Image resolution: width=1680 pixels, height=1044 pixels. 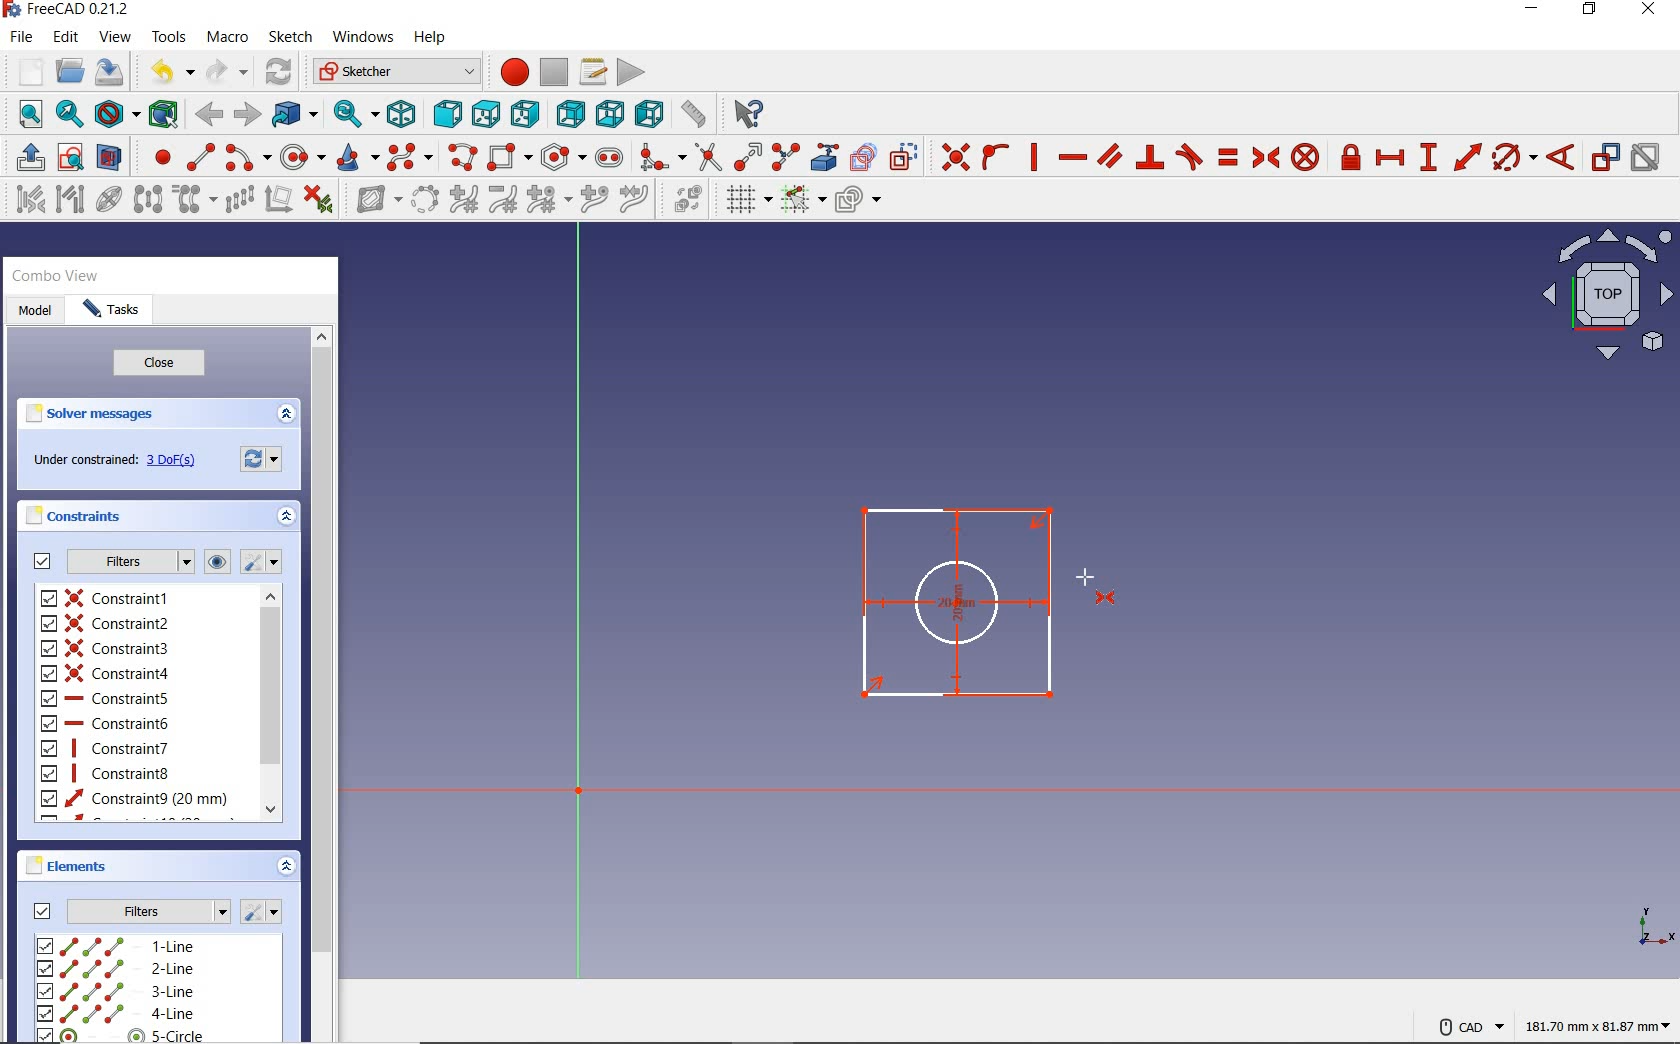 What do you see at coordinates (168, 70) in the screenshot?
I see `undo` at bounding box center [168, 70].